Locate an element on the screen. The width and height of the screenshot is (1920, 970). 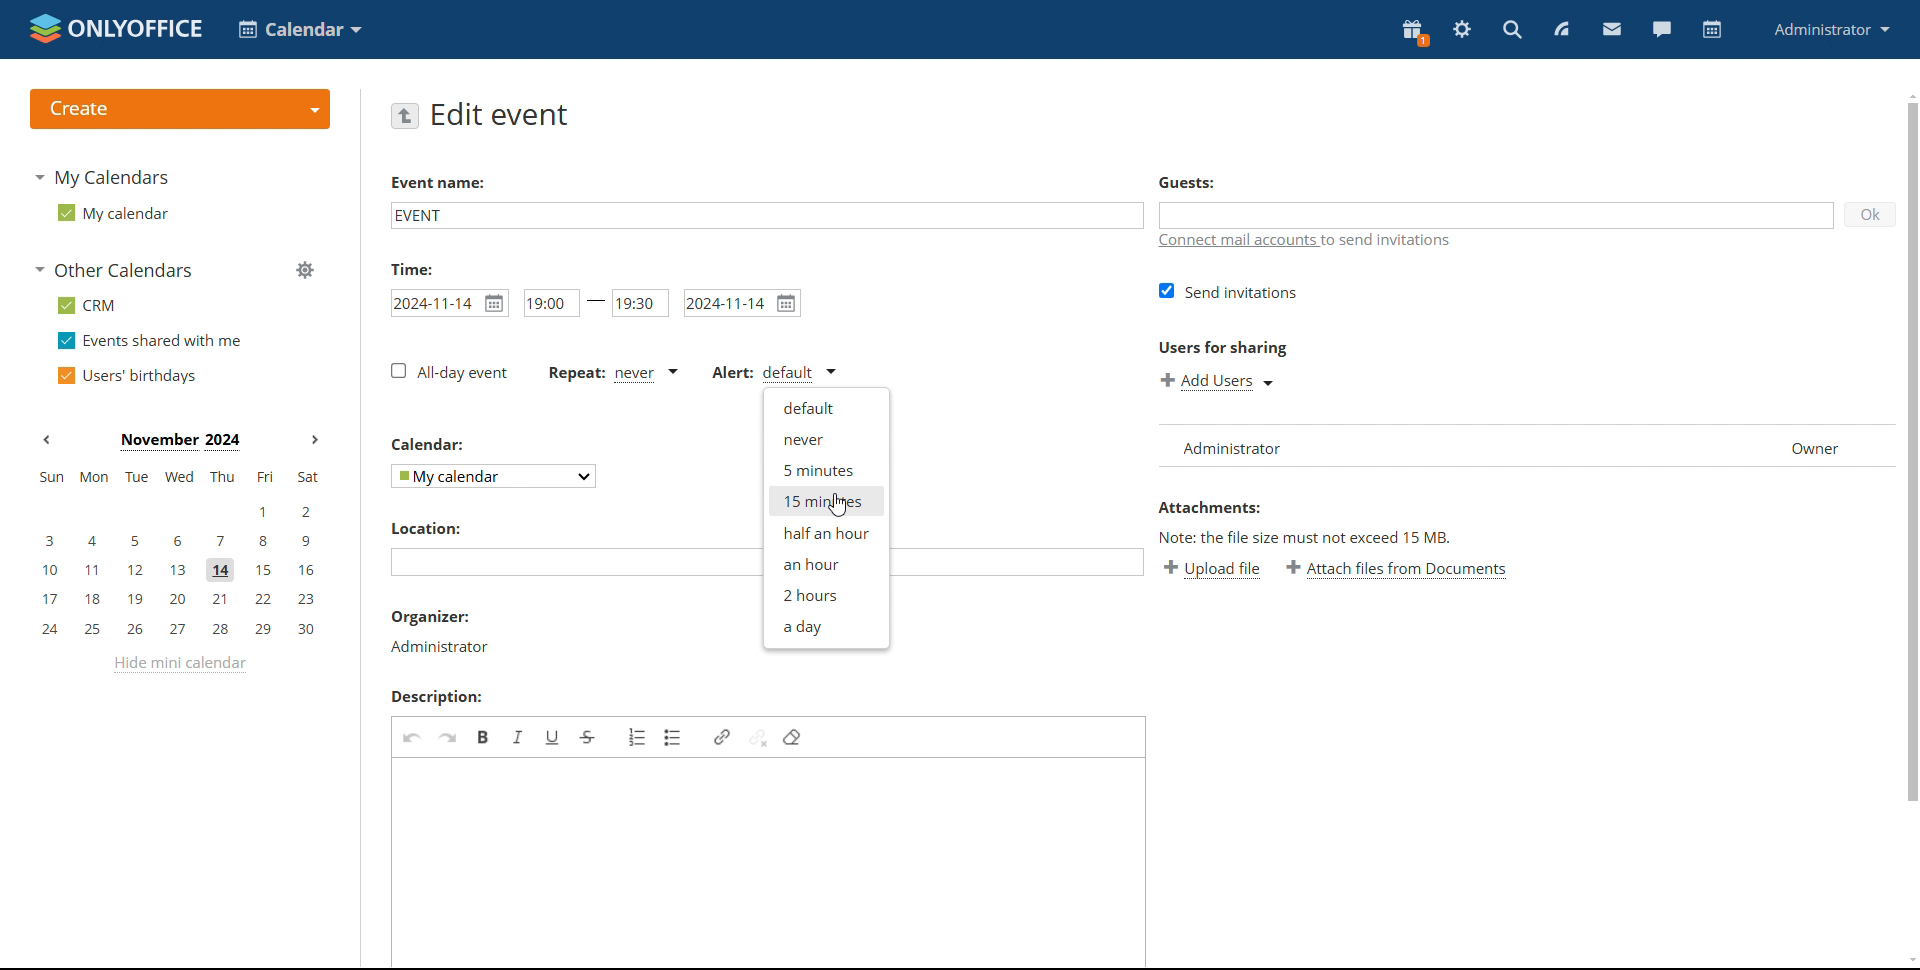
previous month is located at coordinates (47, 439).